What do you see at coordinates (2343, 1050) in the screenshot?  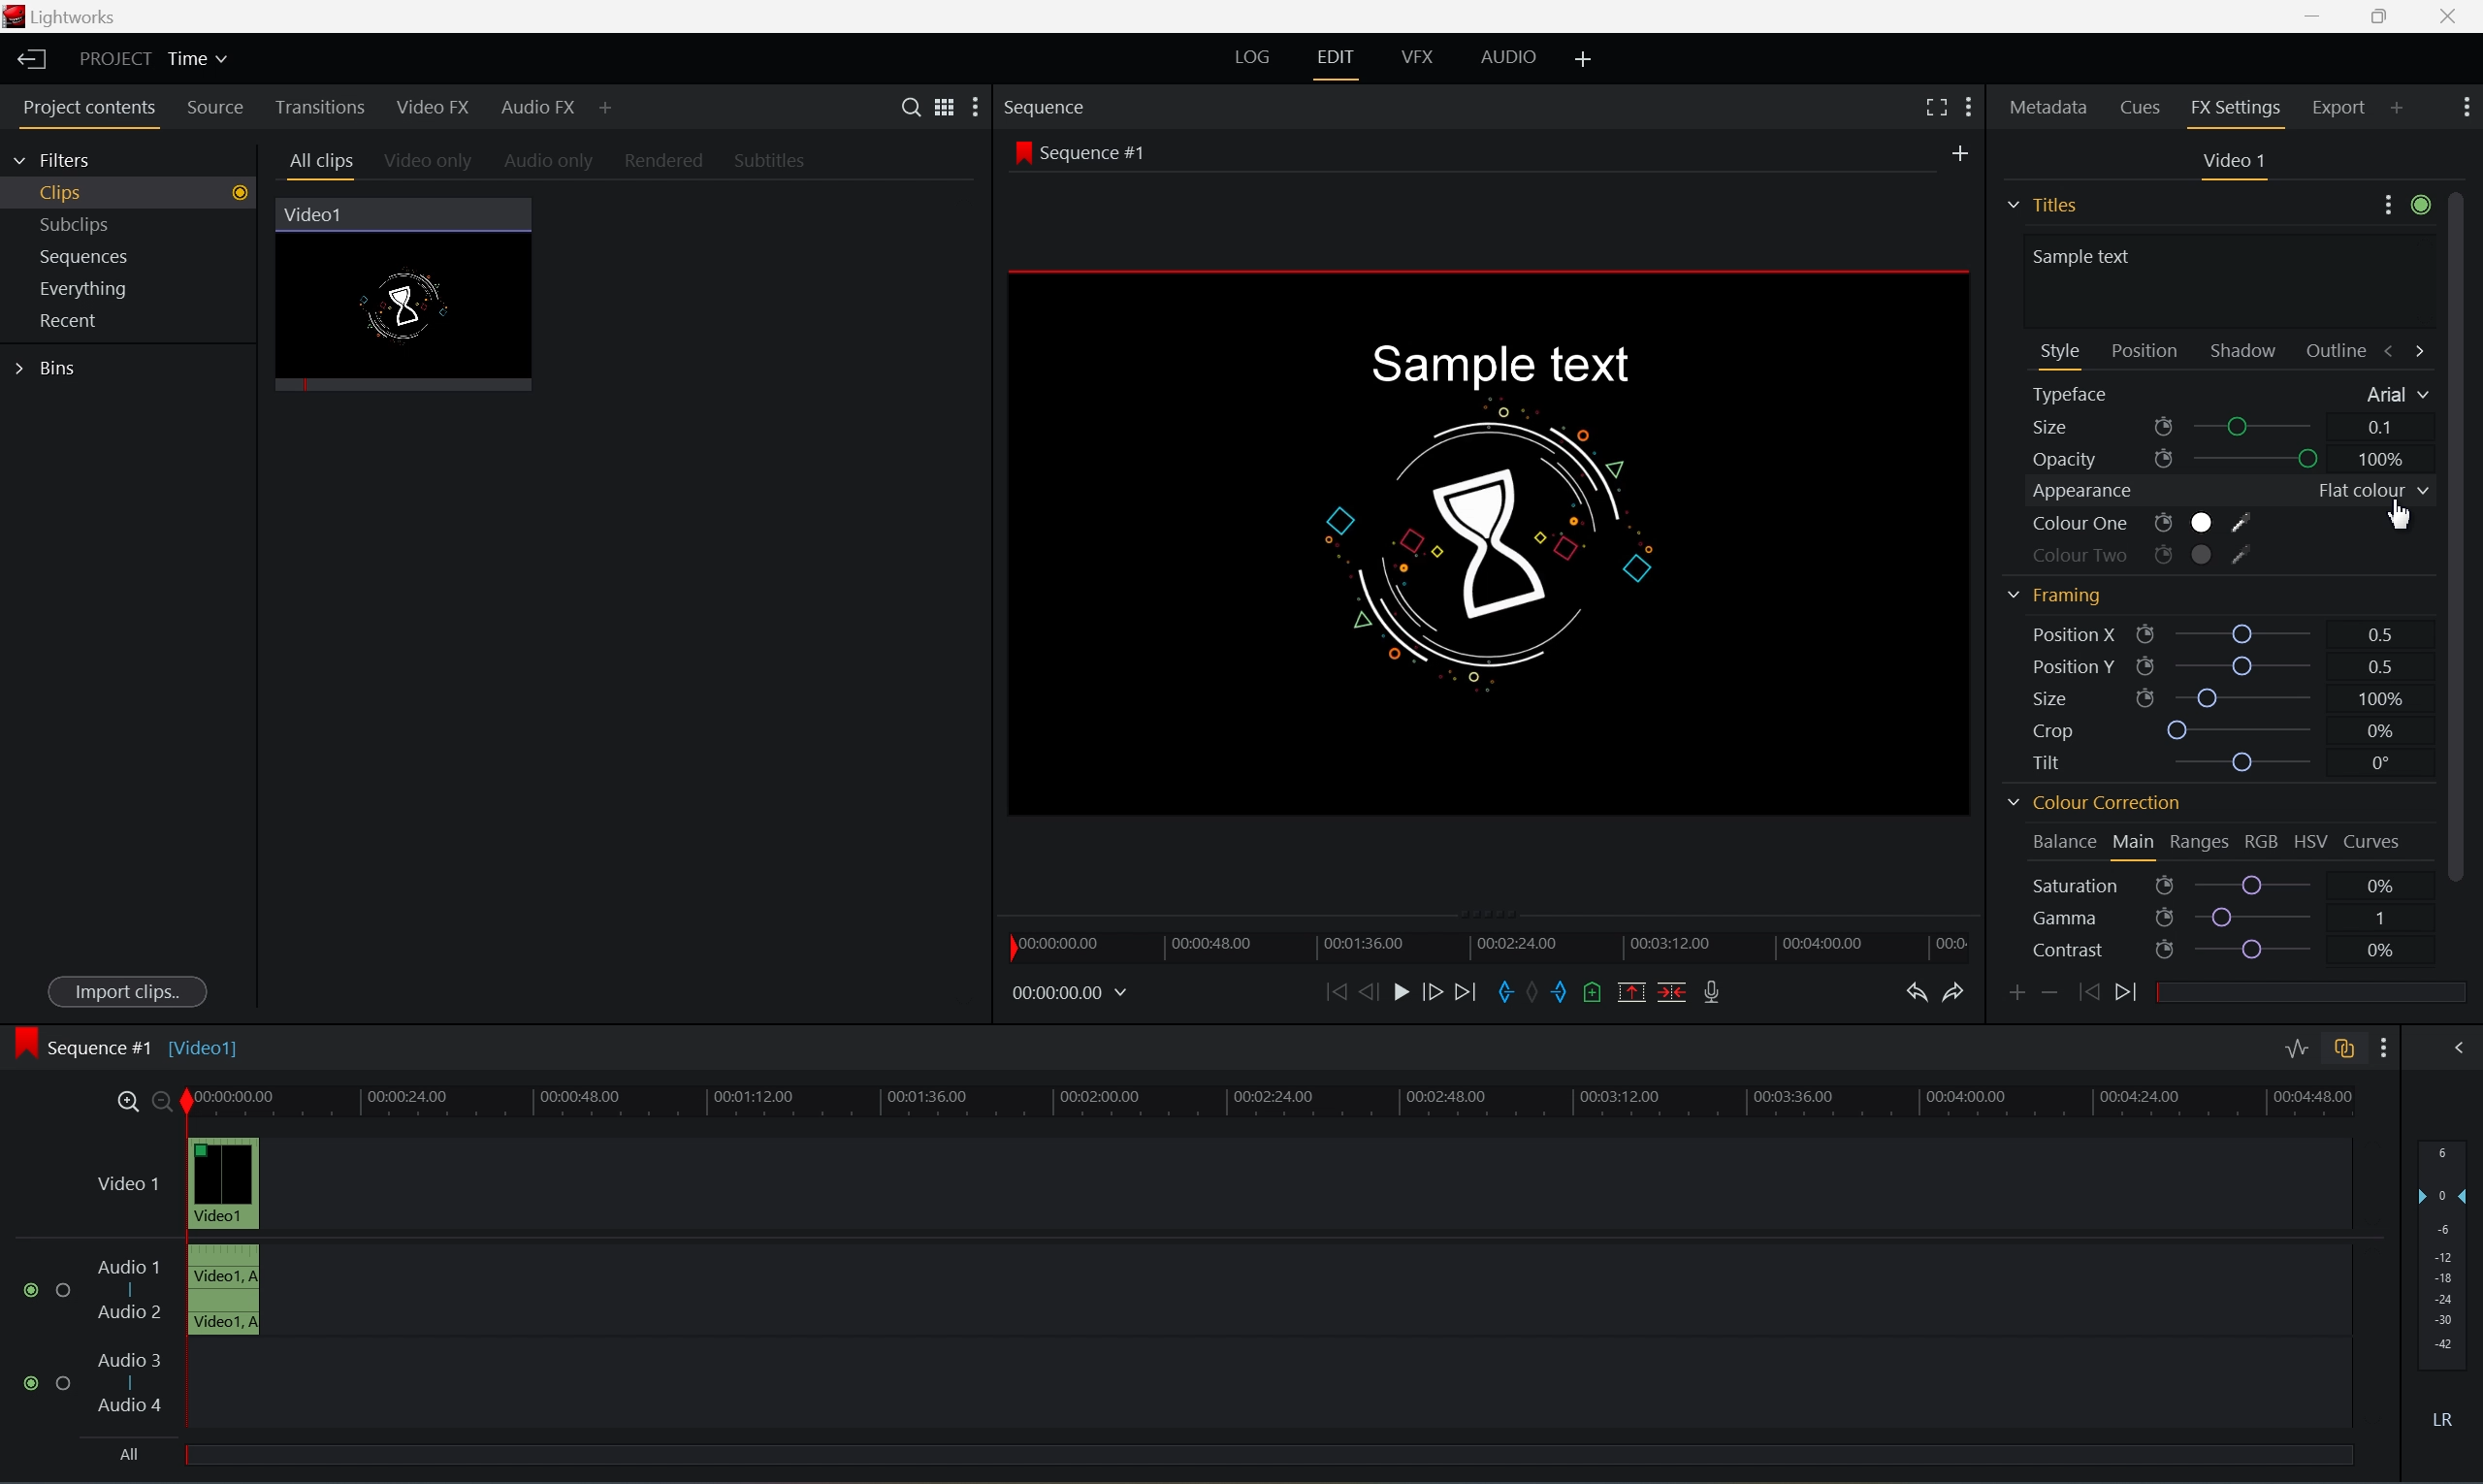 I see `toggle auto track sync` at bounding box center [2343, 1050].